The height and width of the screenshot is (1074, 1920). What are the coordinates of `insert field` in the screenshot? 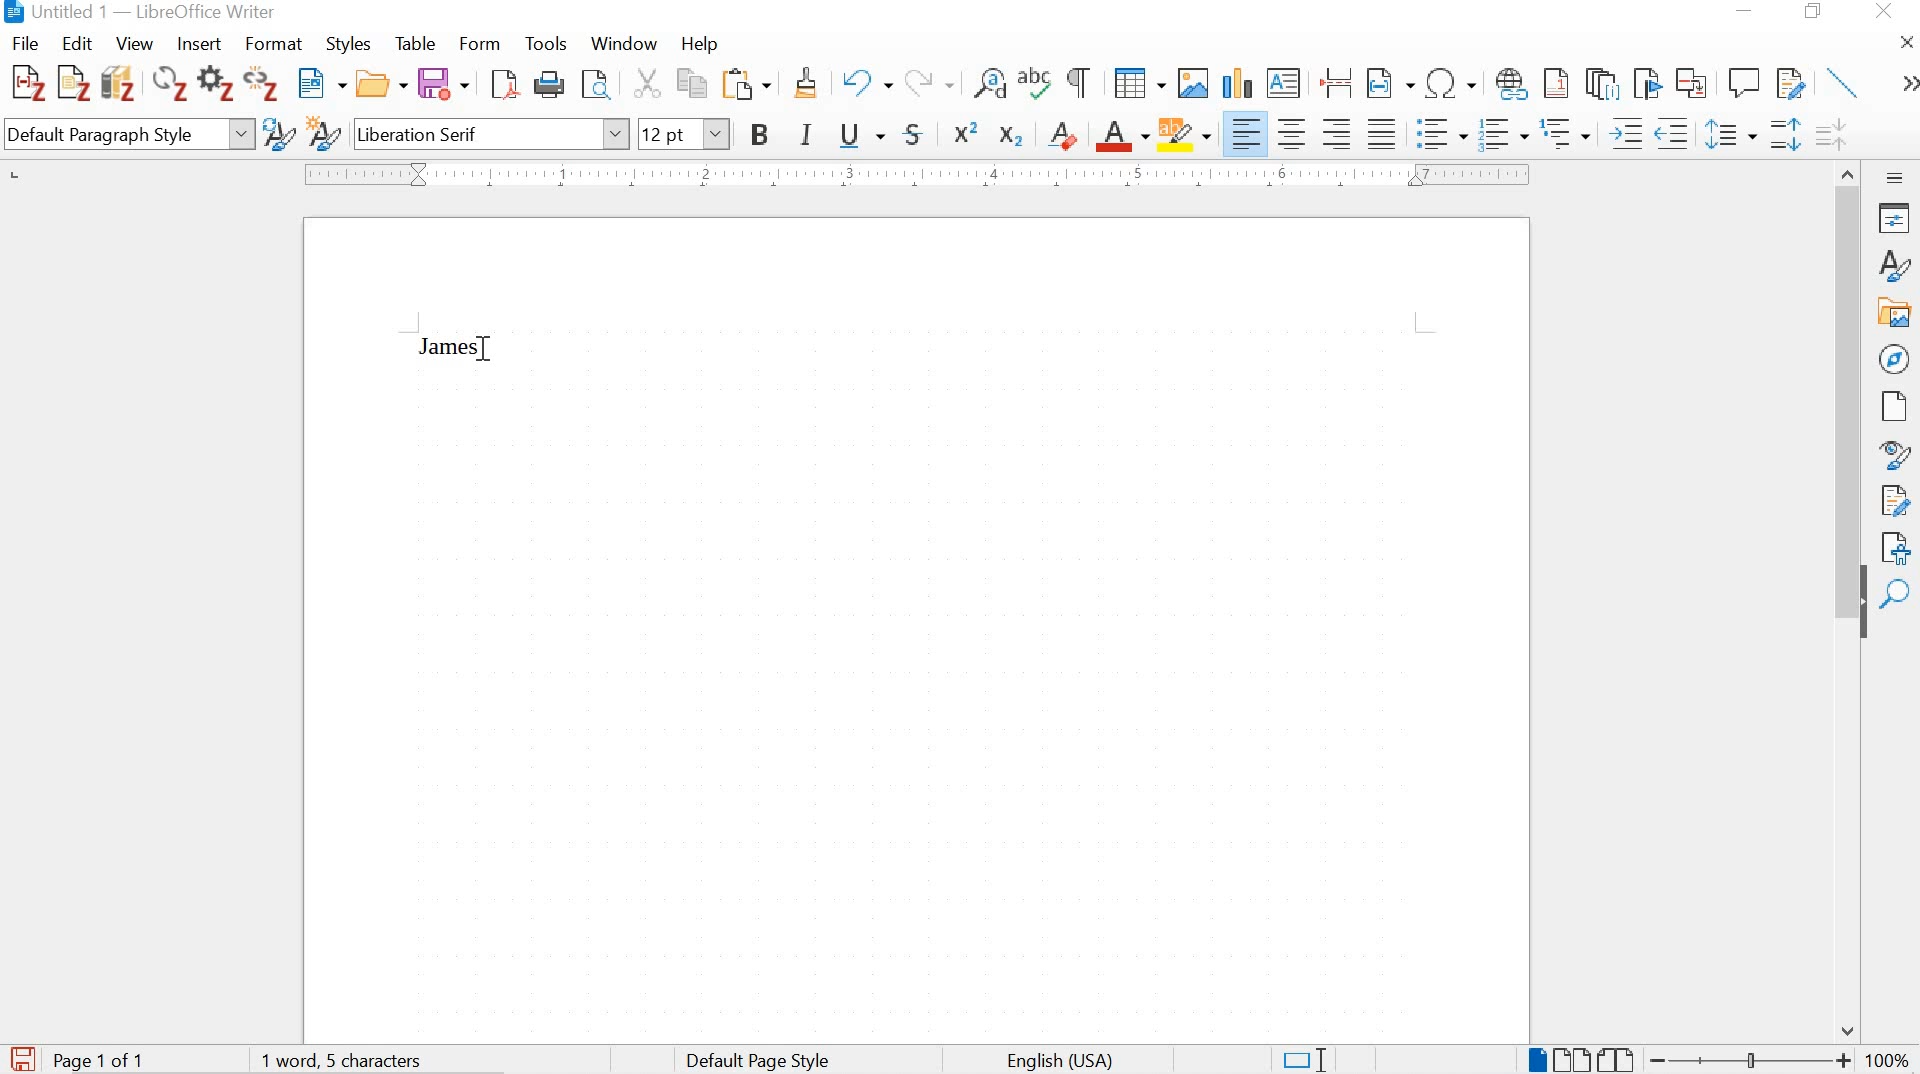 It's located at (1390, 84).